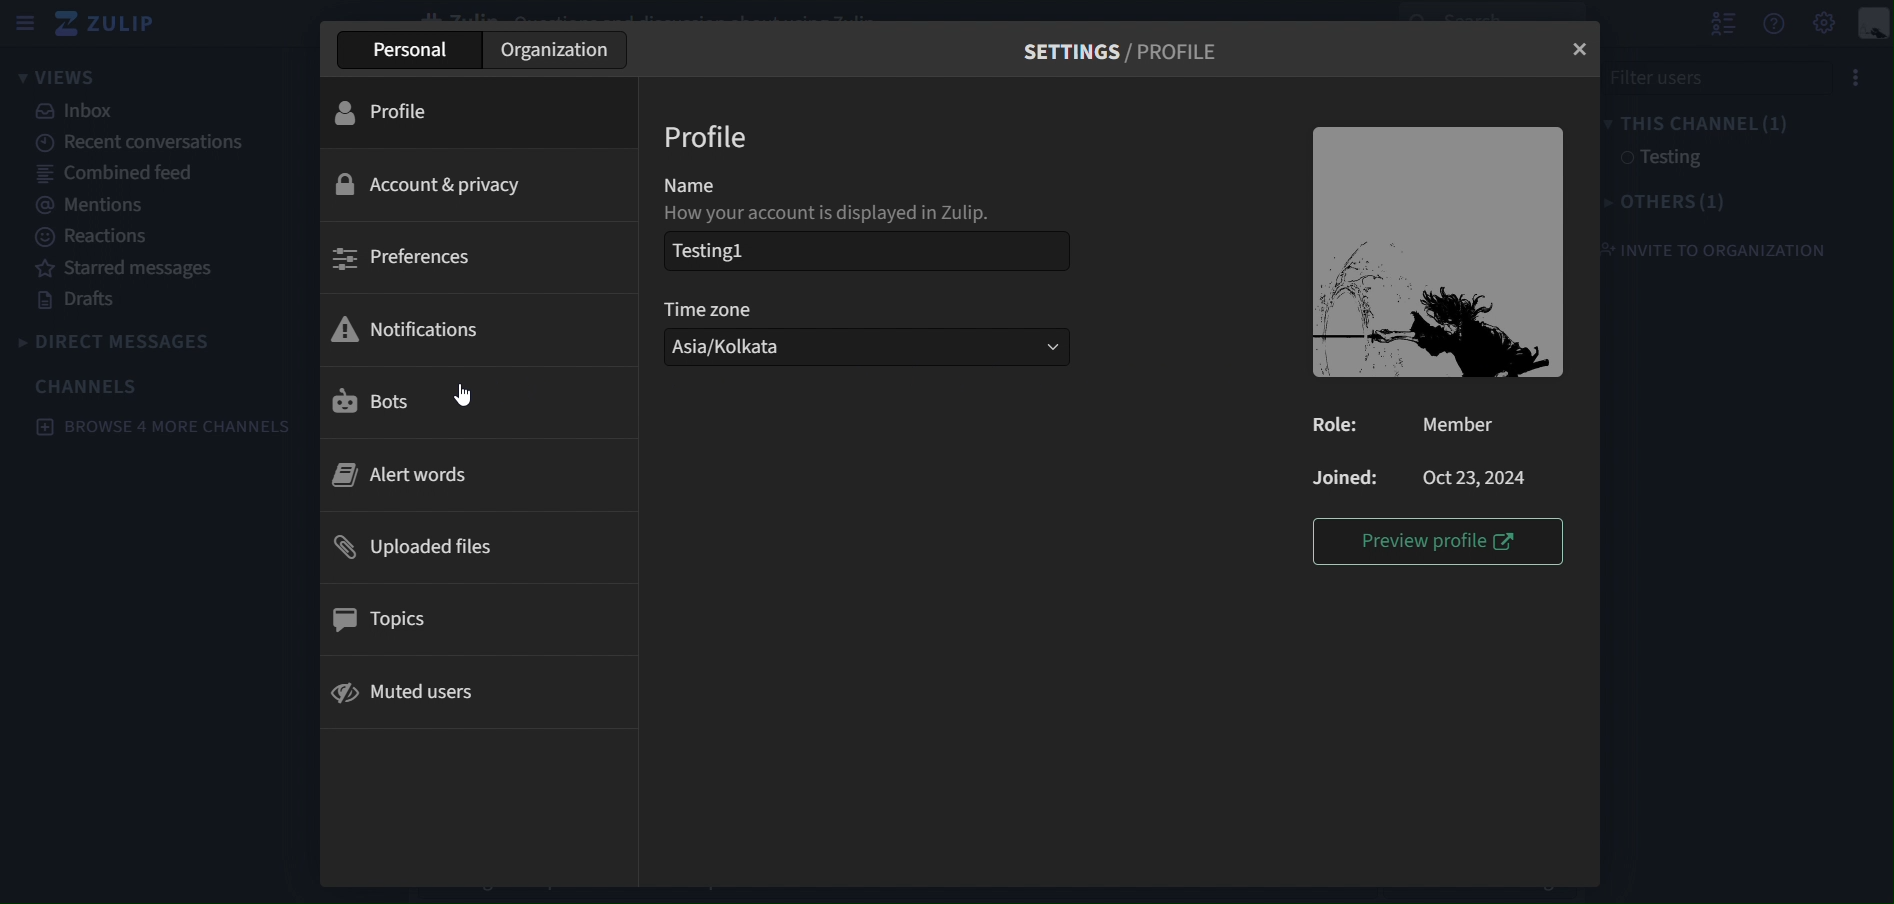 The height and width of the screenshot is (904, 1894). I want to click on organisation, so click(558, 50).